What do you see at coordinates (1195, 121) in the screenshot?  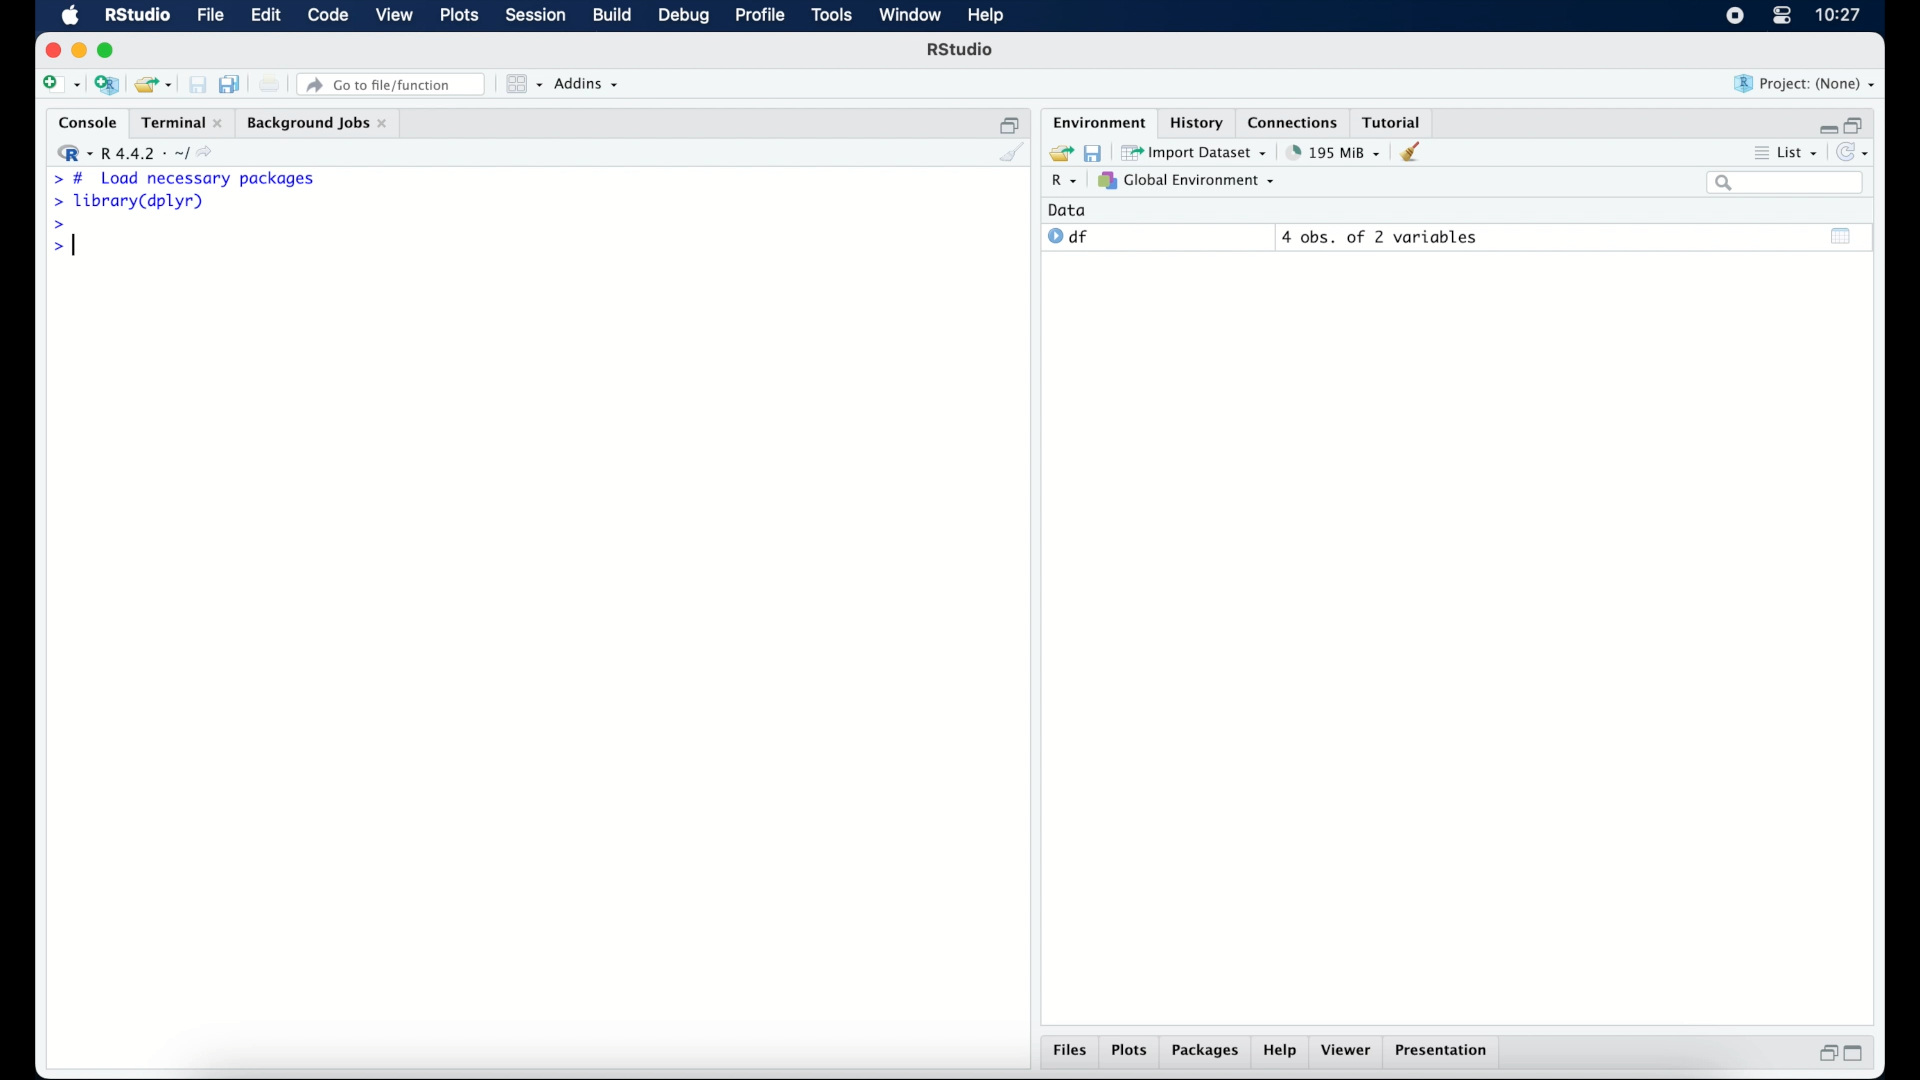 I see `history` at bounding box center [1195, 121].